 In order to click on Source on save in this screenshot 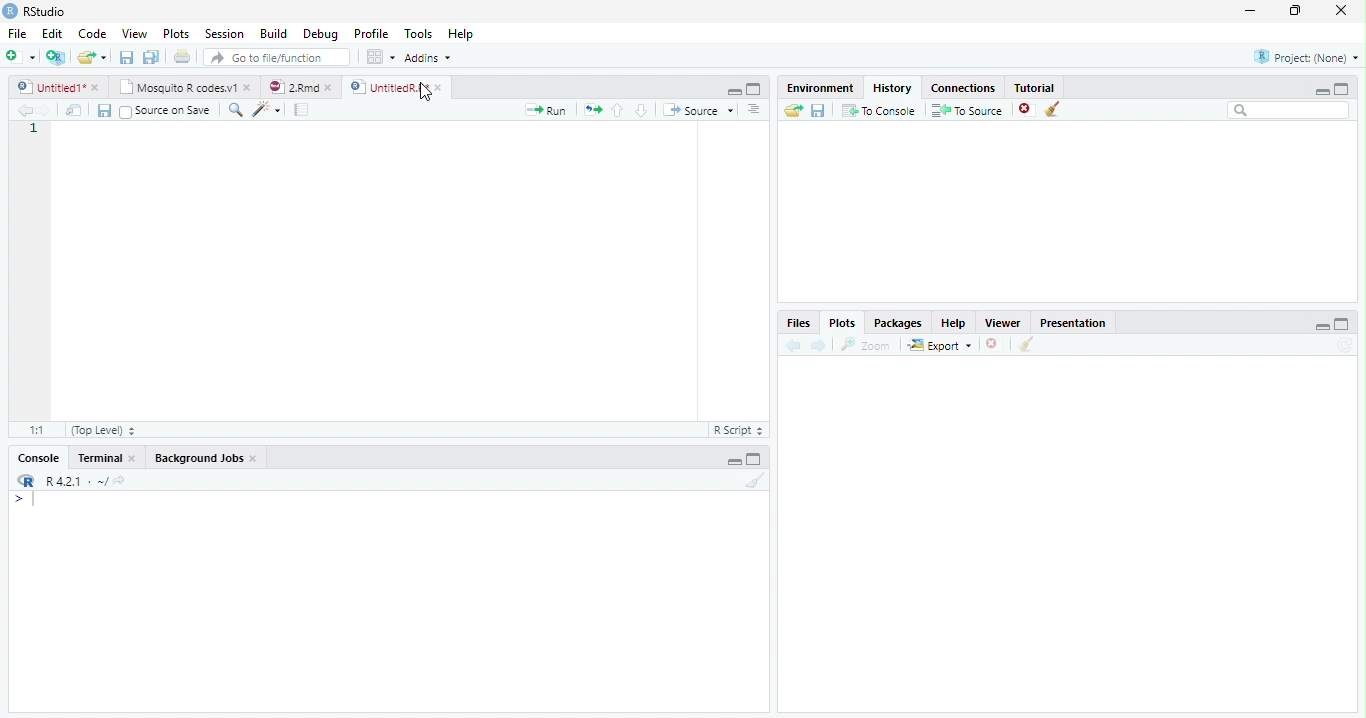, I will do `click(169, 111)`.